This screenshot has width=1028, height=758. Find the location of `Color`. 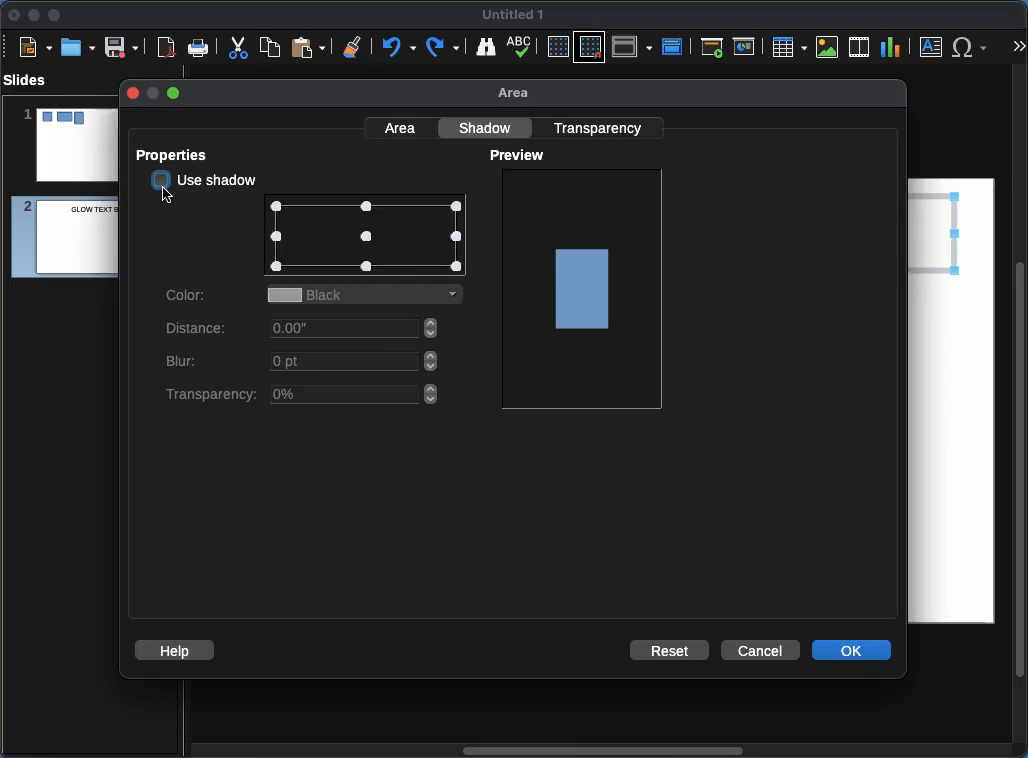

Color is located at coordinates (188, 293).